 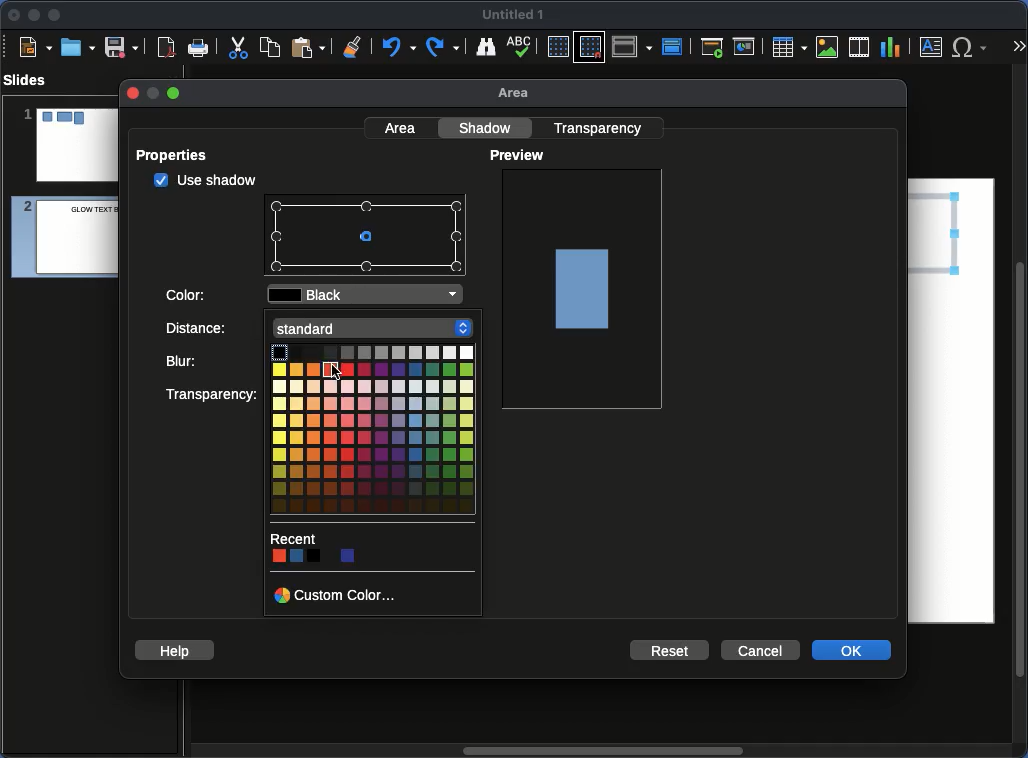 I want to click on Transparency, so click(x=601, y=127).